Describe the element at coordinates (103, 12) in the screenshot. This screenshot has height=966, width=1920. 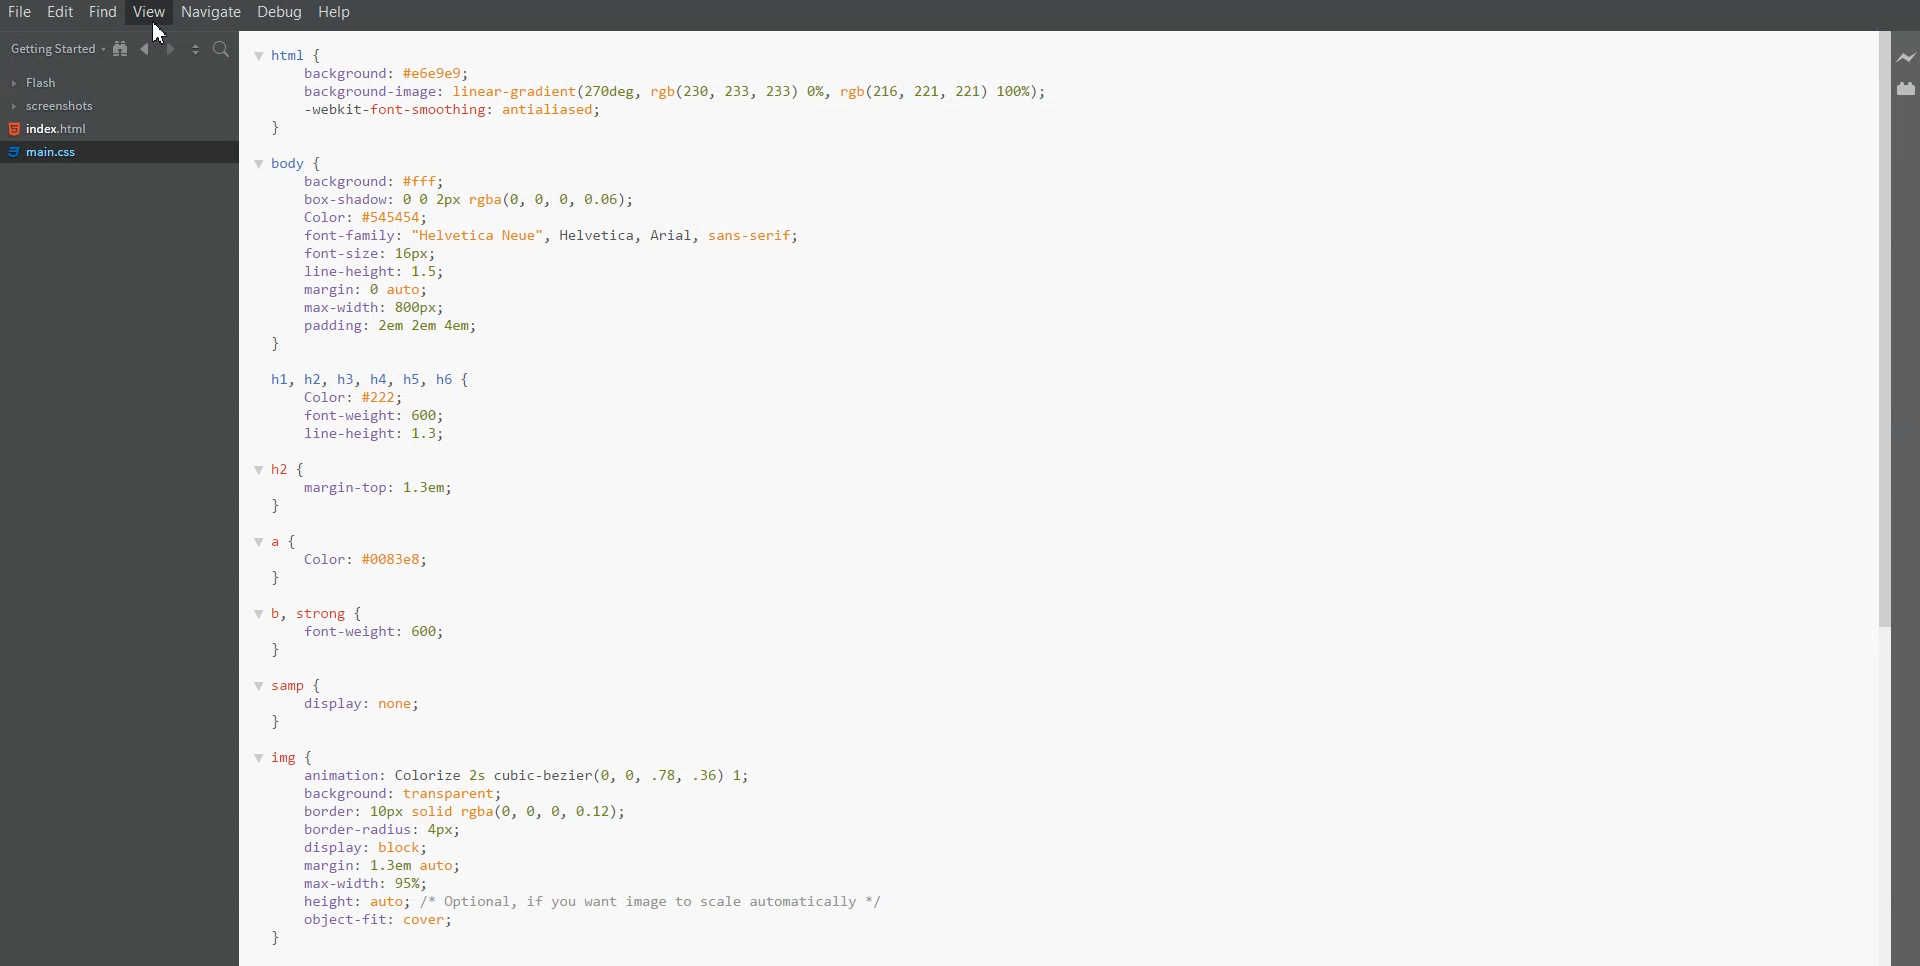
I see `Find` at that location.